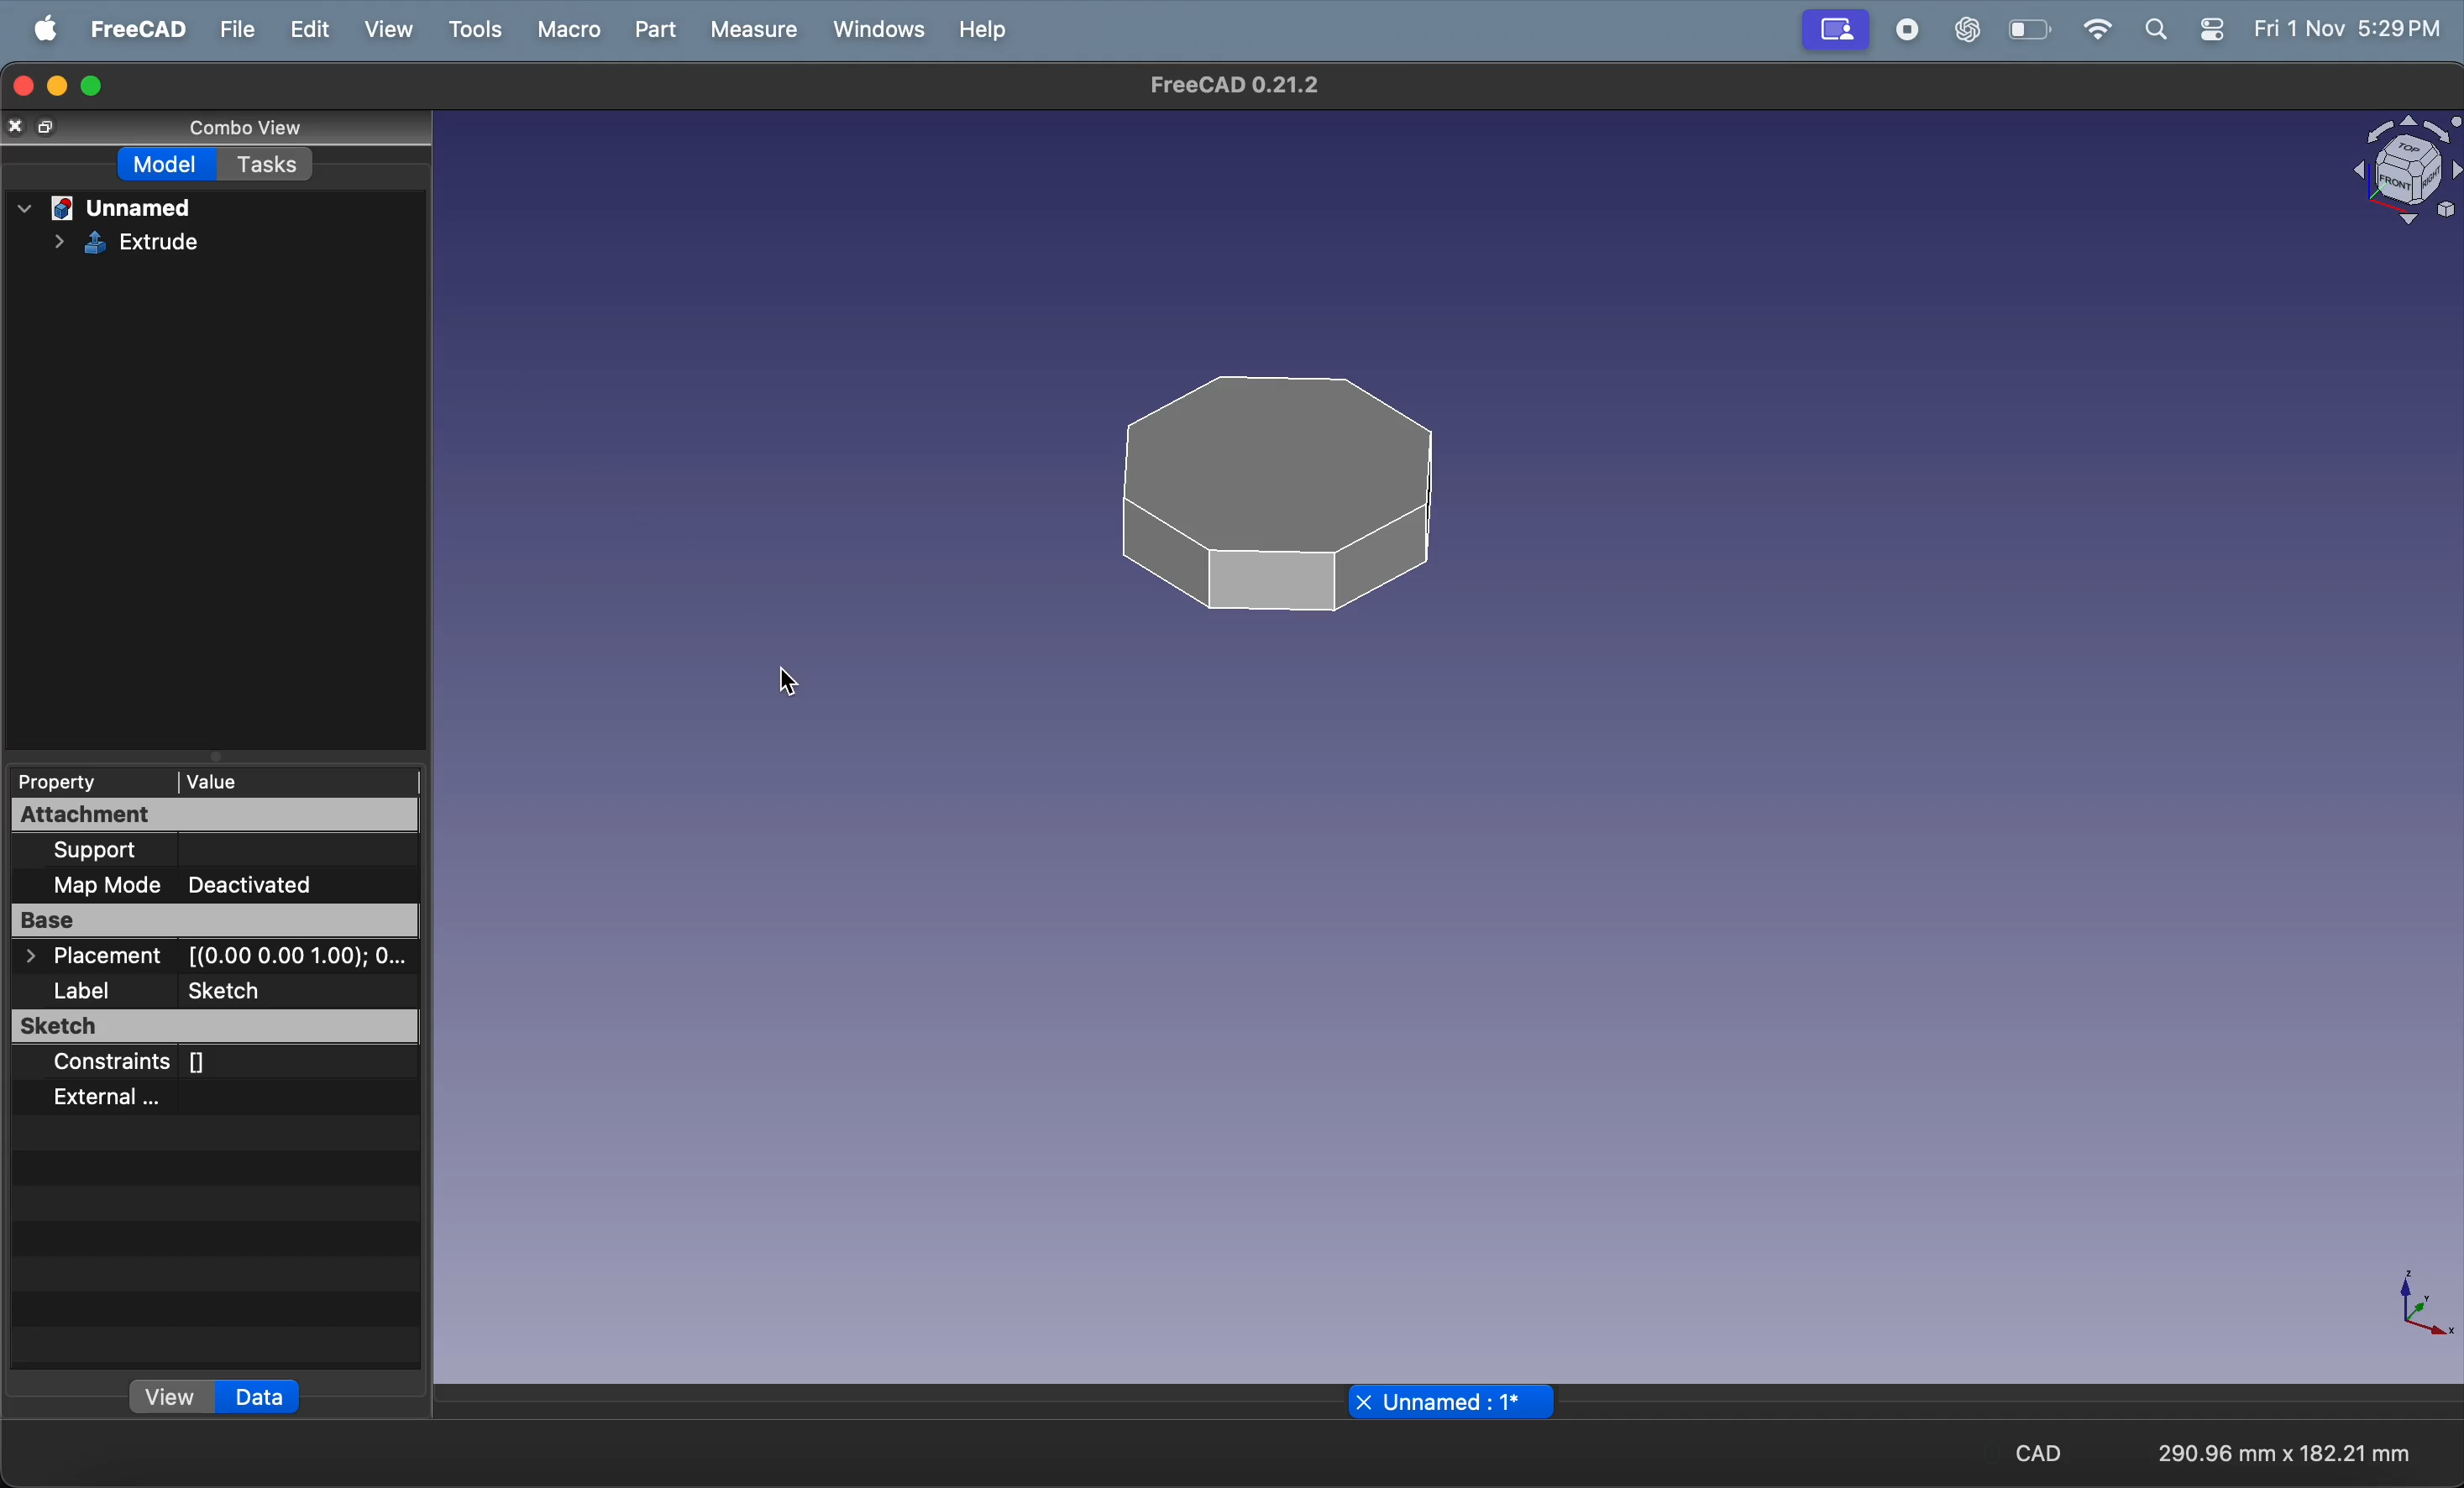  Describe the element at coordinates (78, 994) in the screenshot. I see `label` at that location.